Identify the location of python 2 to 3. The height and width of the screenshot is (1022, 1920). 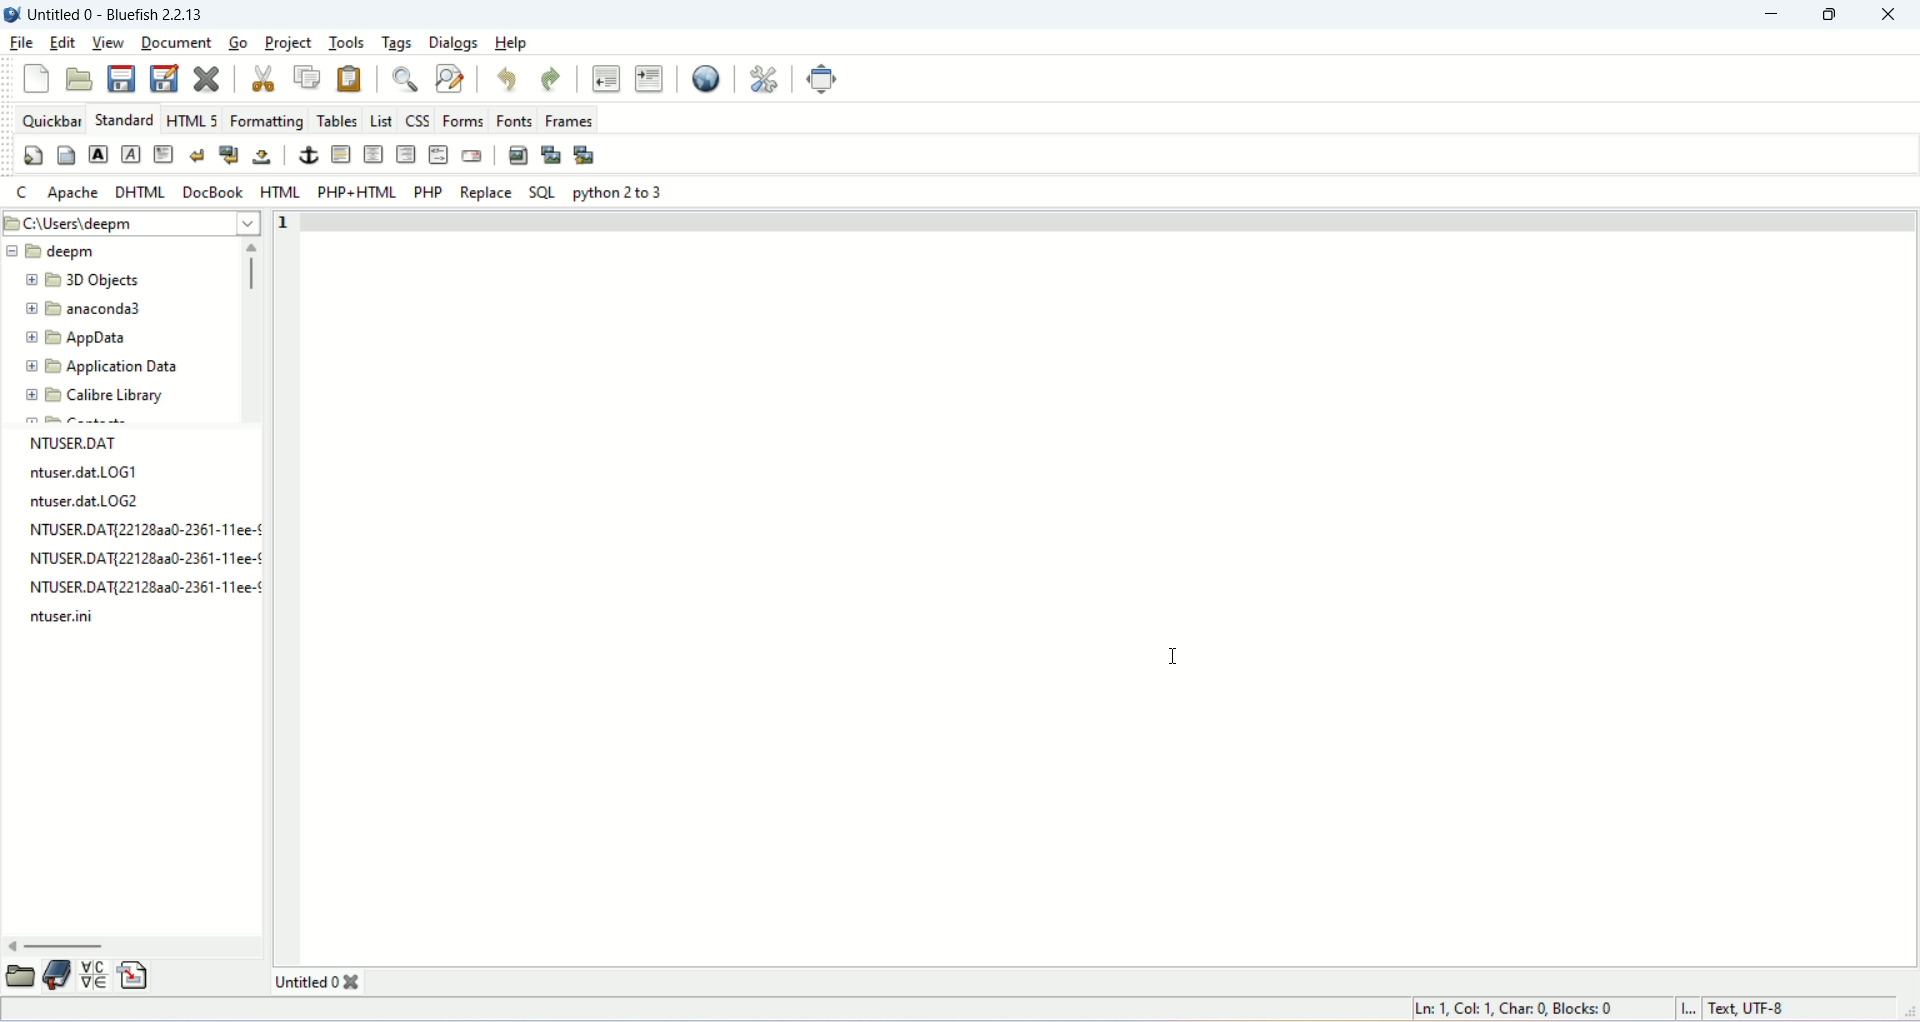
(624, 194).